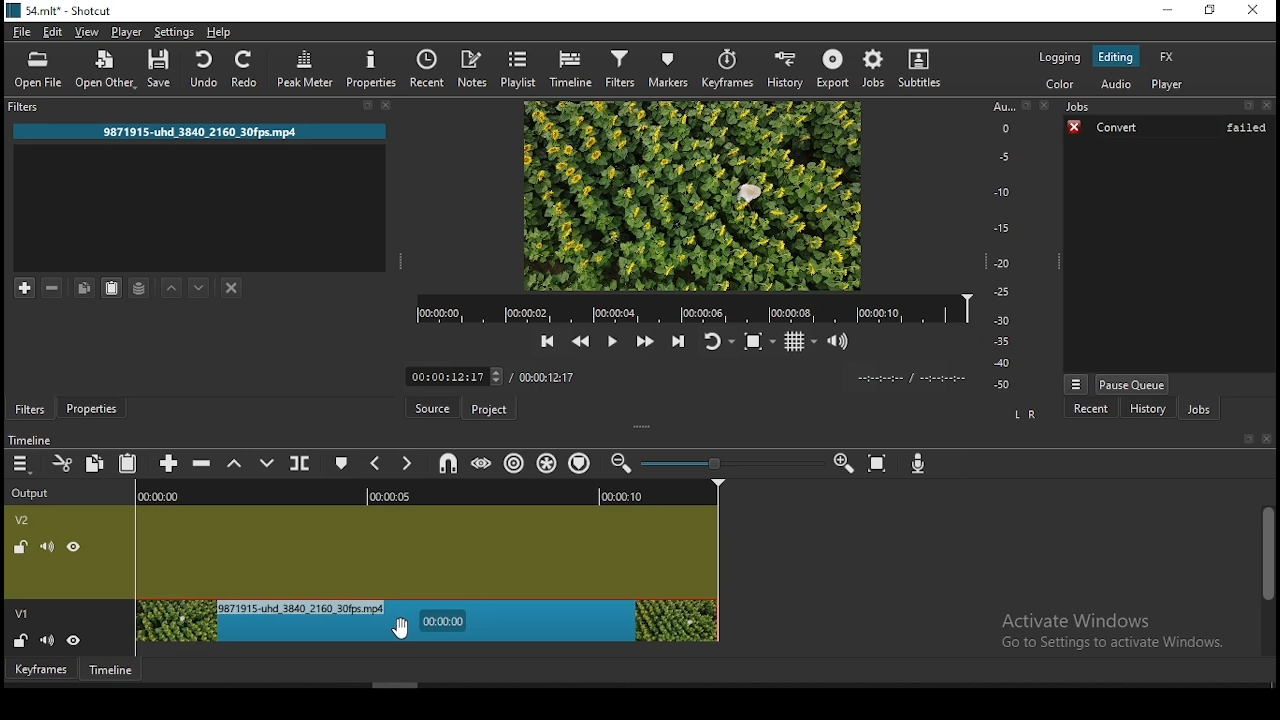 The width and height of the screenshot is (1280, 720). I want to click on v1, so click(22, 611).